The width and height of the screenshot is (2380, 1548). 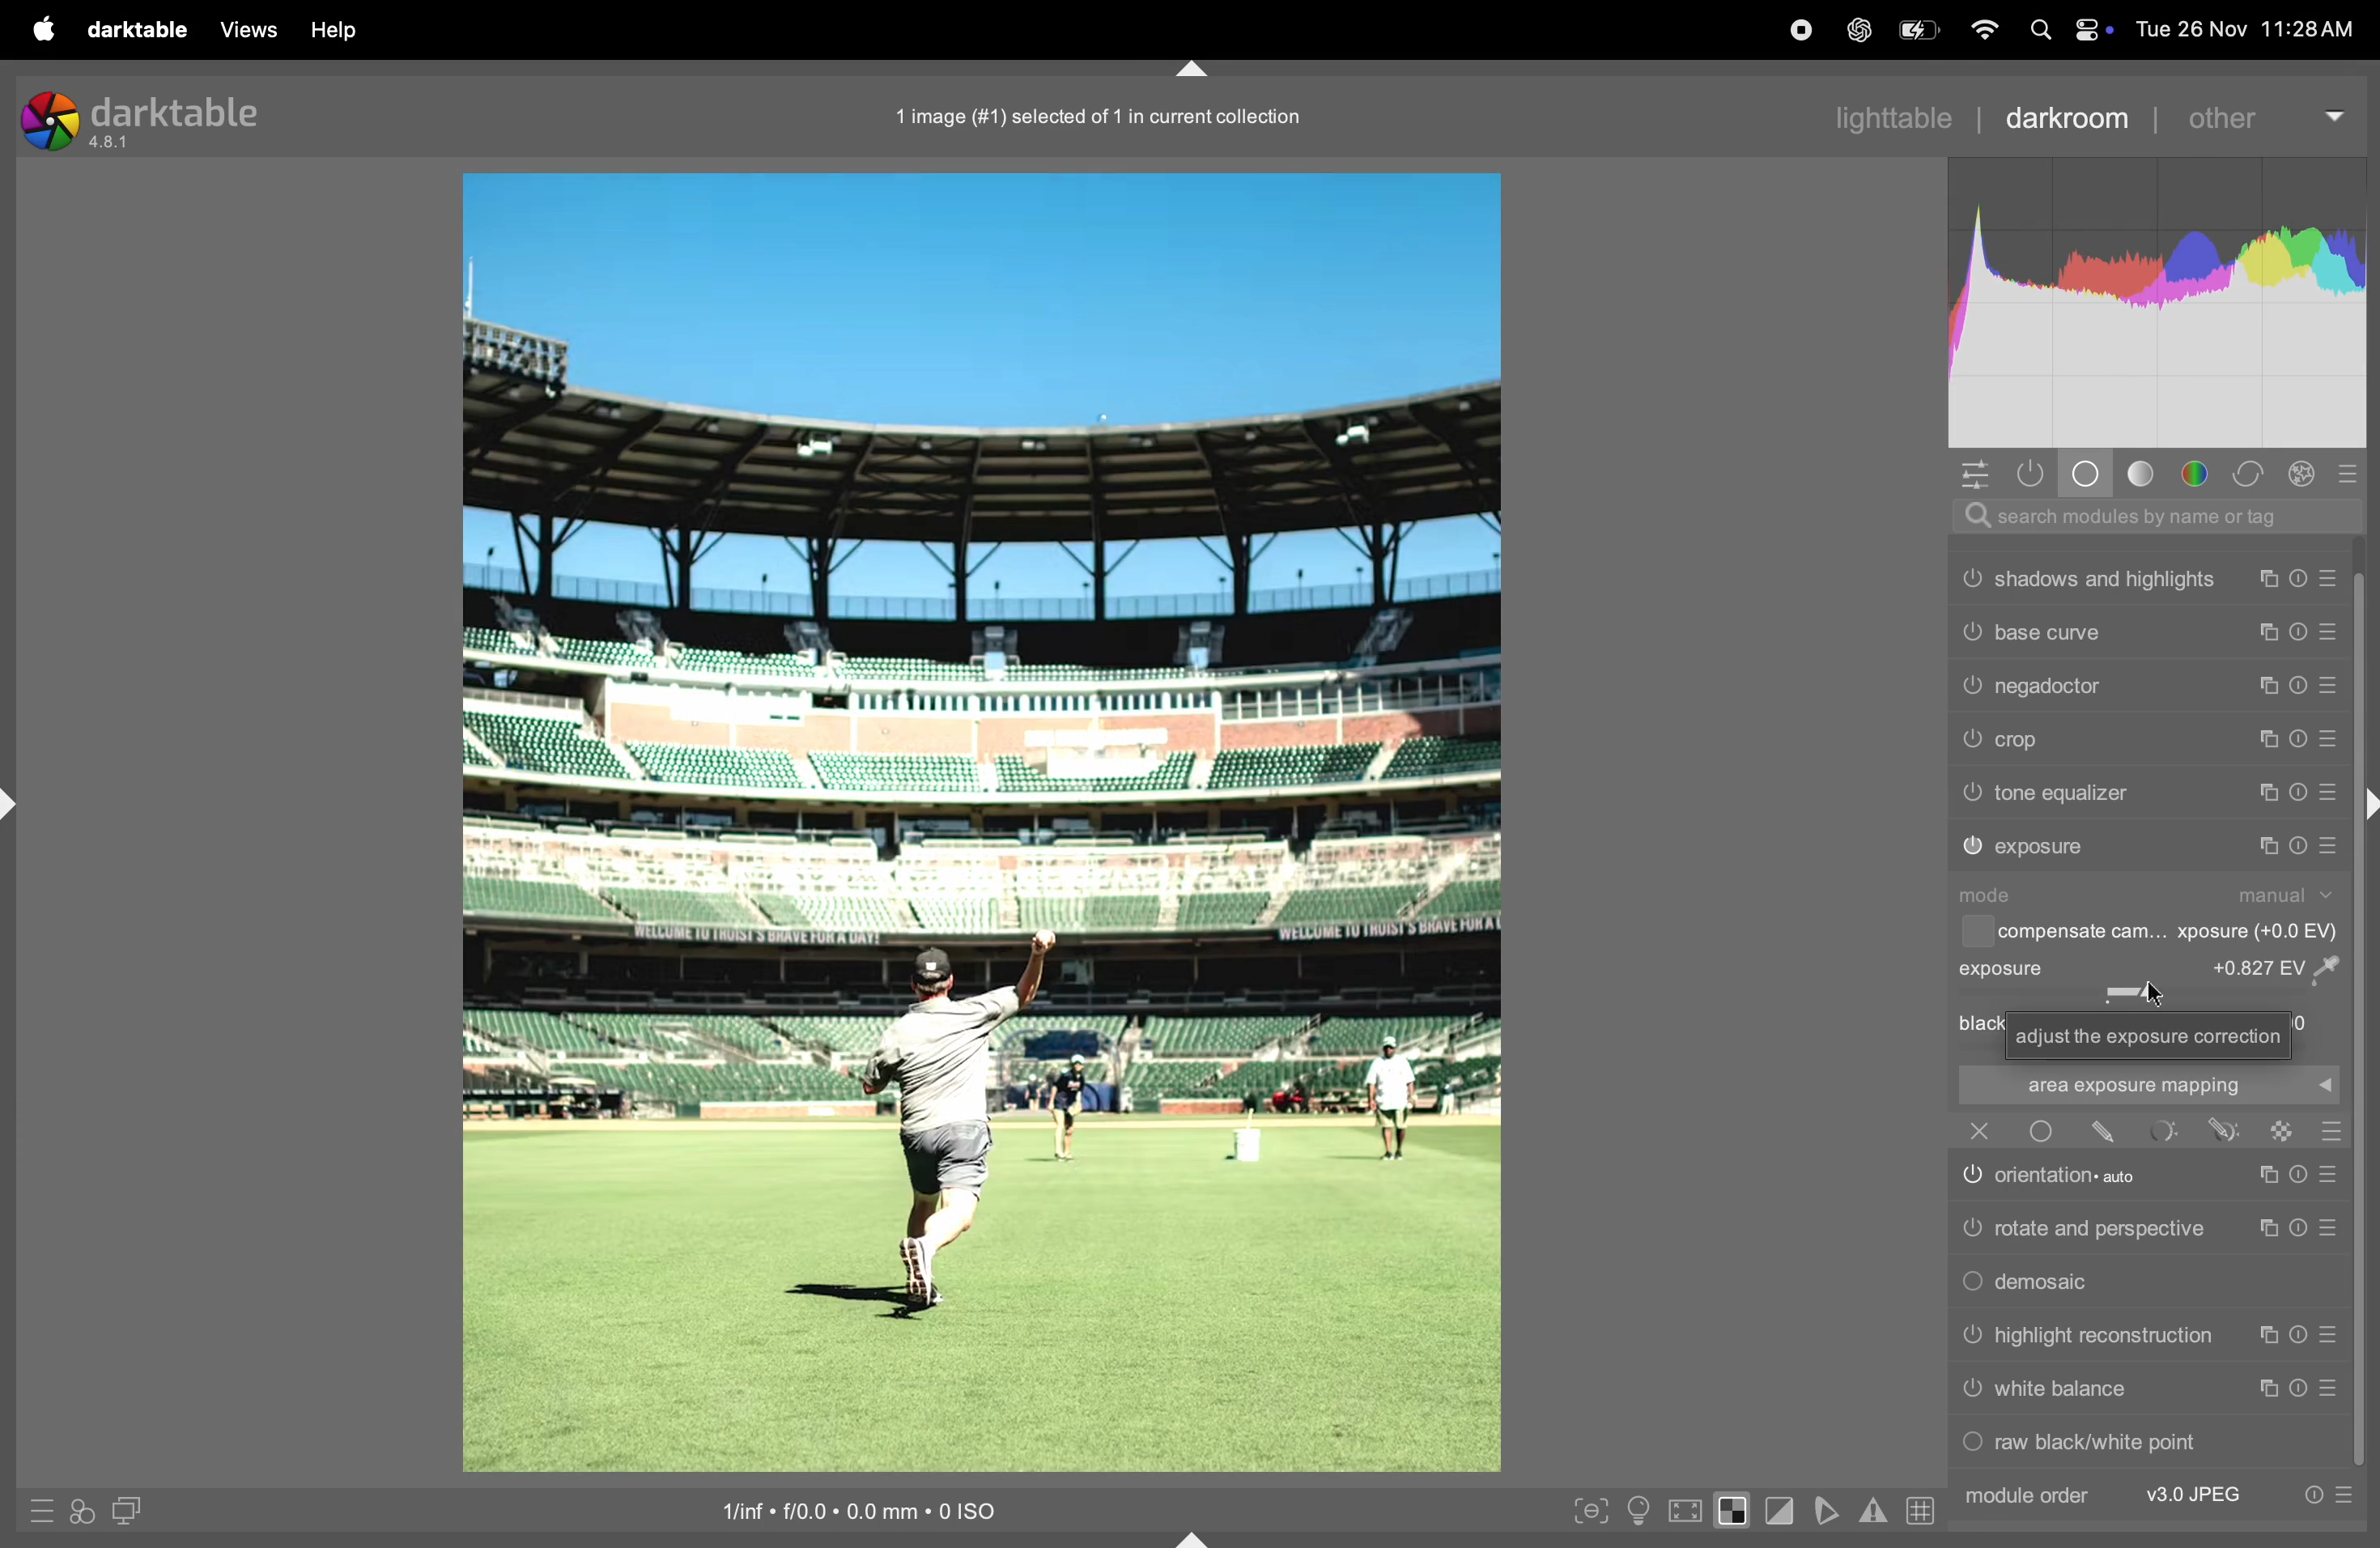 What do you see at coordinates (1971, 1284) in the screenshot?
I see `Switch on or off` at bounding box center [1971, 1284].